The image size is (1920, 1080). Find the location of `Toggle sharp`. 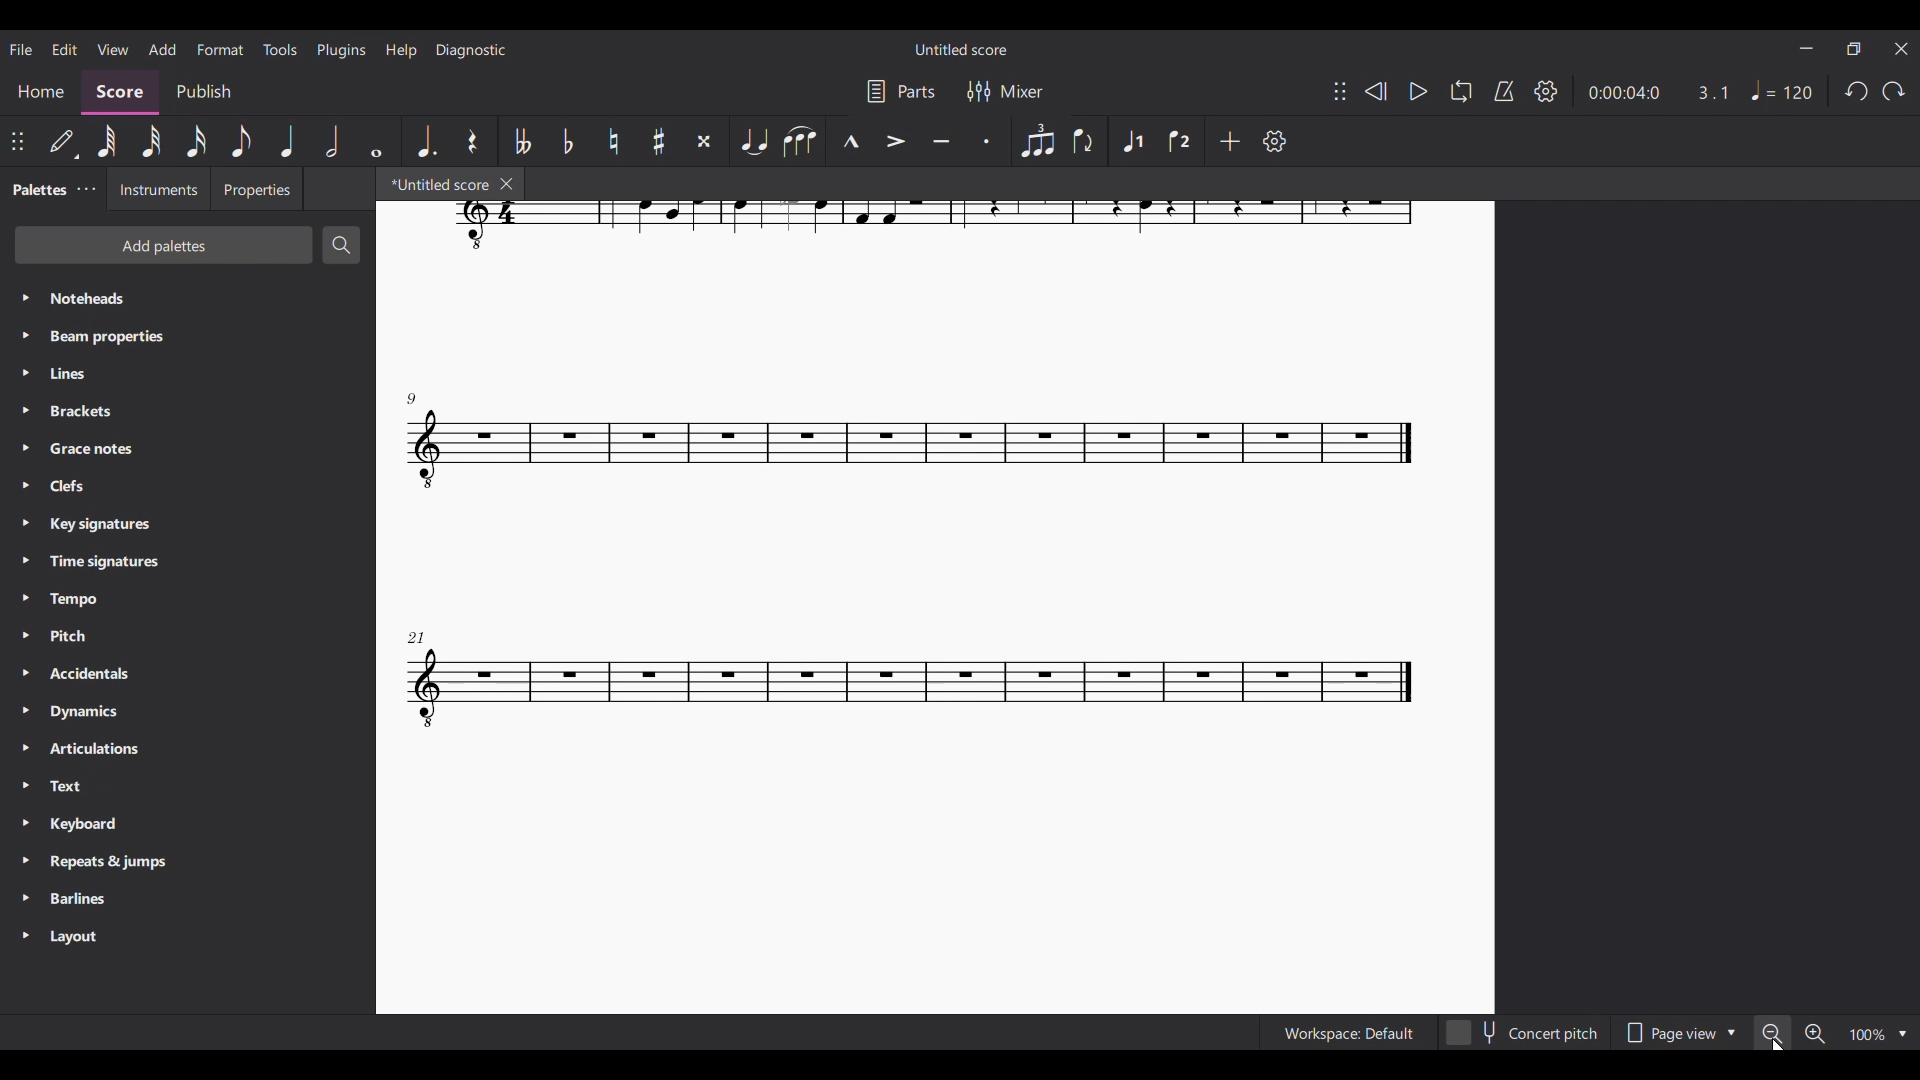

Toggle sharp is located at coordinates (660, 141).